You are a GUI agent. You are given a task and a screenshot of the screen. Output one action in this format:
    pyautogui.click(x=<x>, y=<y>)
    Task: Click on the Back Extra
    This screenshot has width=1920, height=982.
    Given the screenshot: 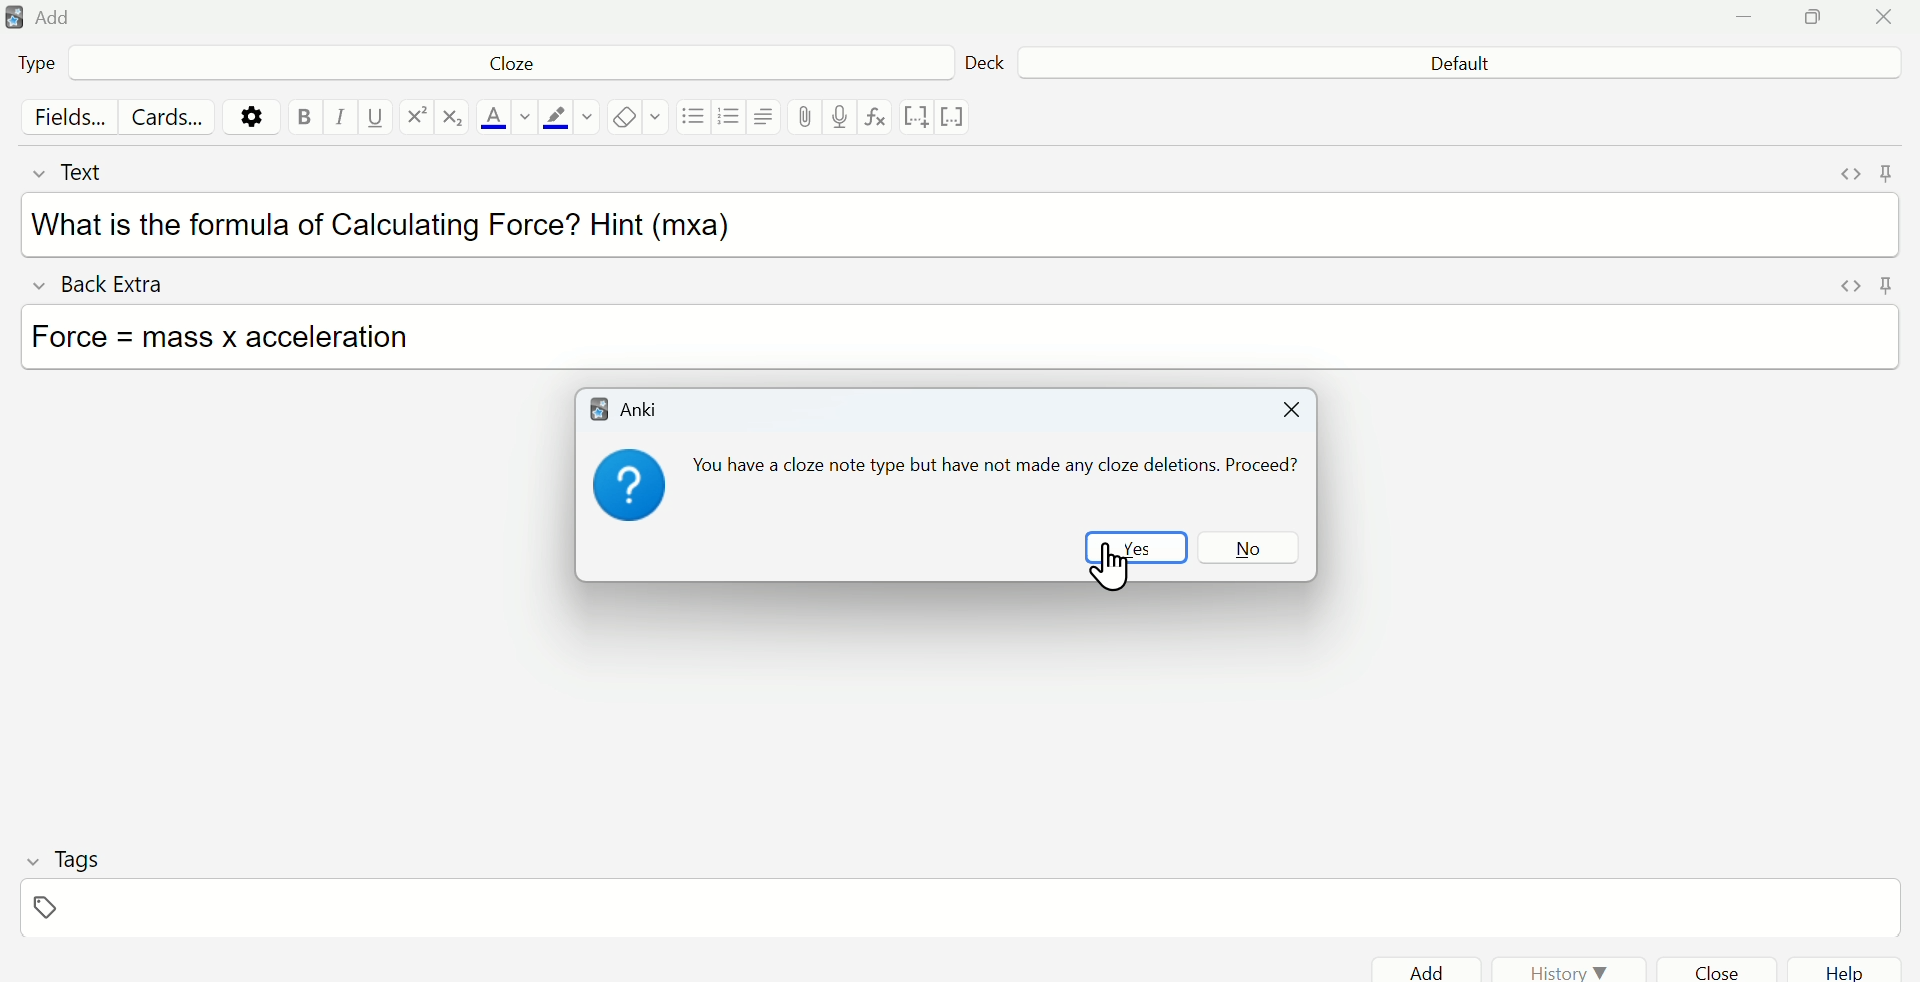 What is the action you would take?
    pyautogui.click(x=101, y=285)
    